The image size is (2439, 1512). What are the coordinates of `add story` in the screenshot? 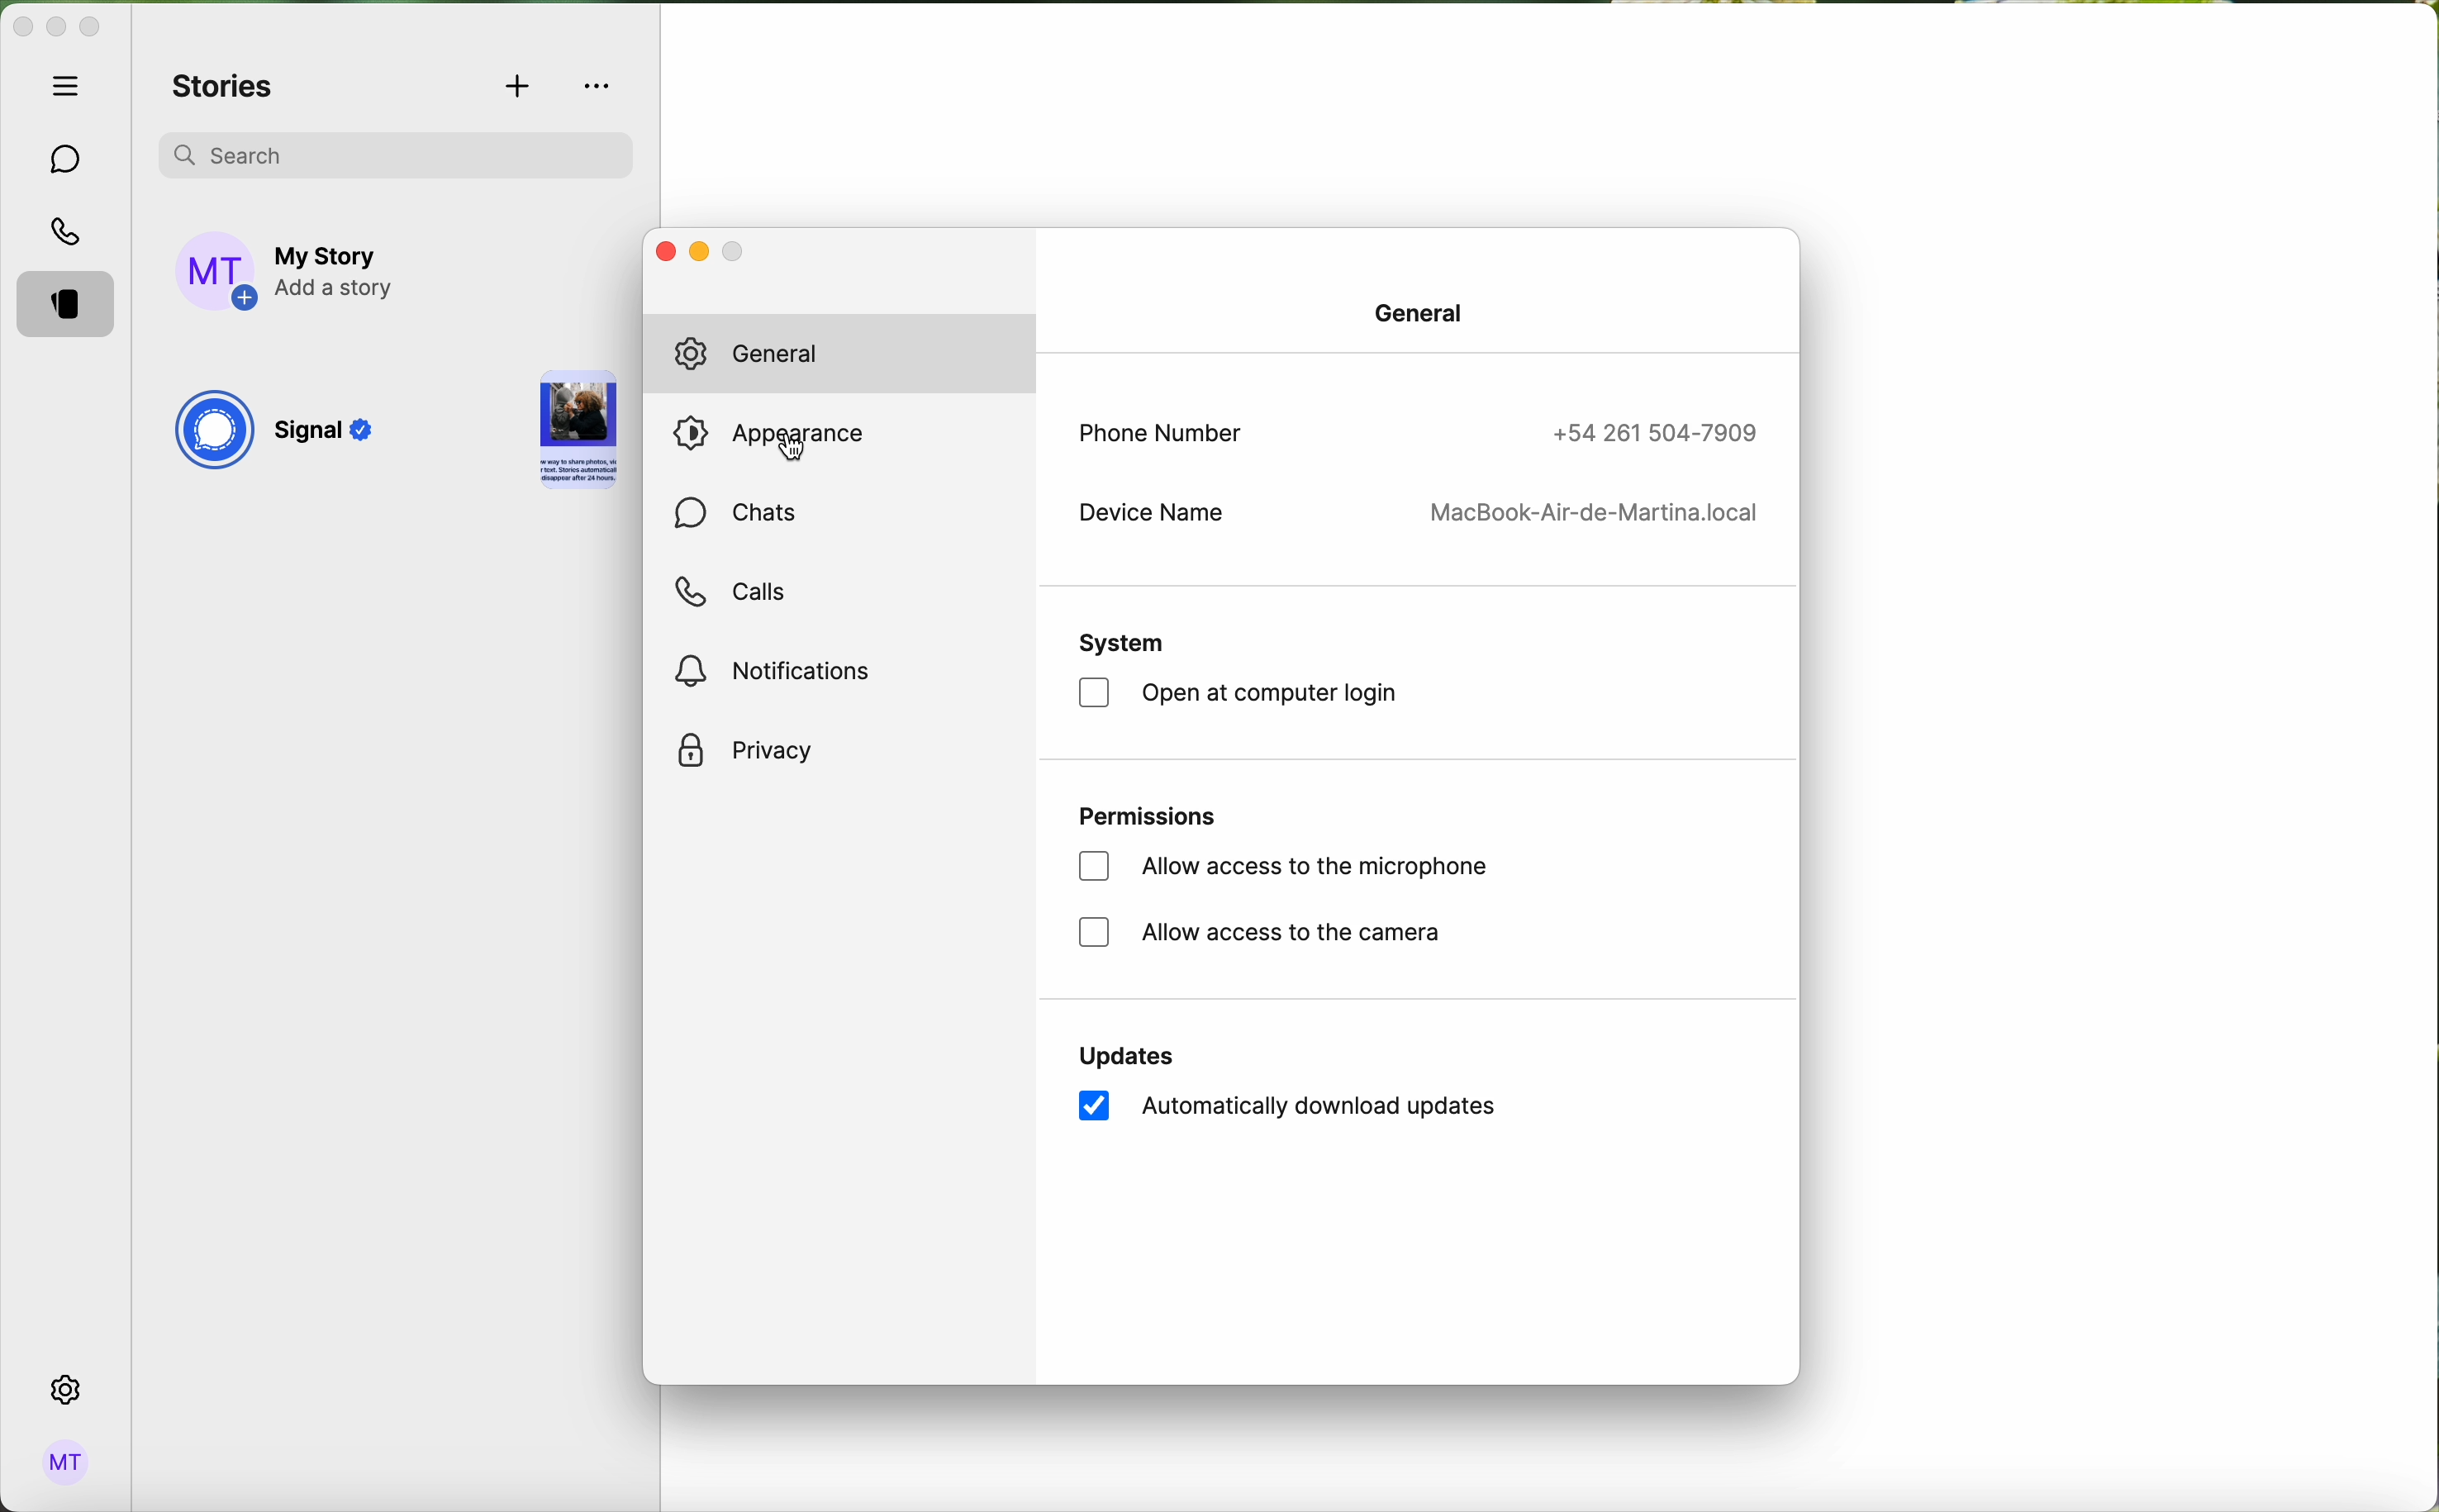 It's located at (338, 273).